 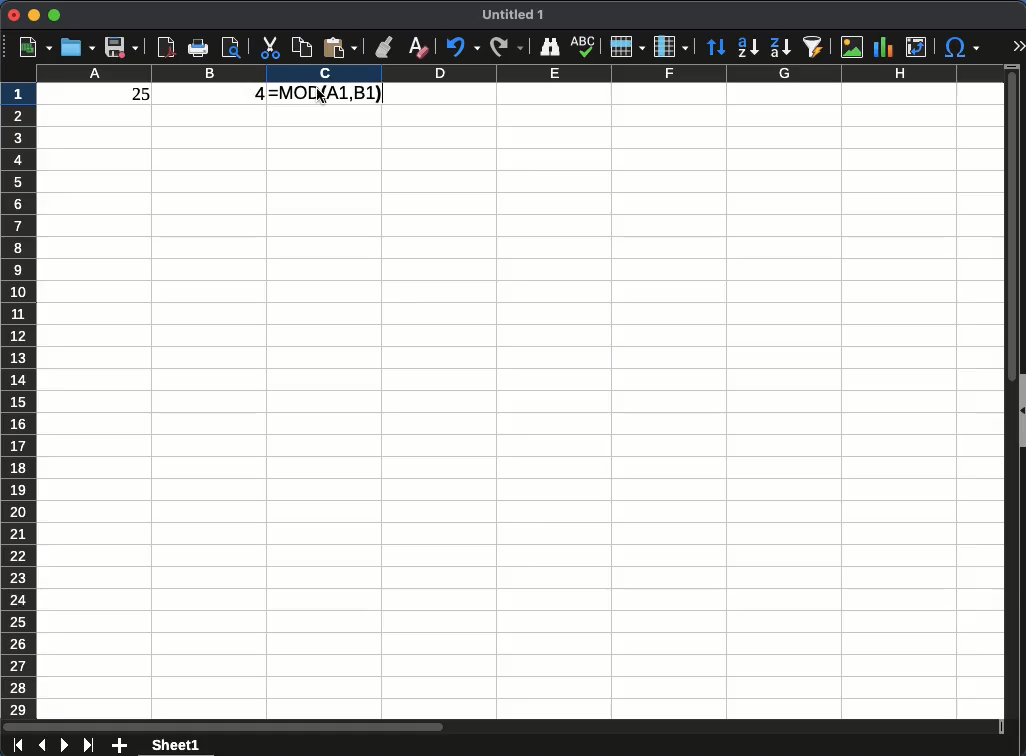 I want to click on minimize, so click(x=34, y=16).